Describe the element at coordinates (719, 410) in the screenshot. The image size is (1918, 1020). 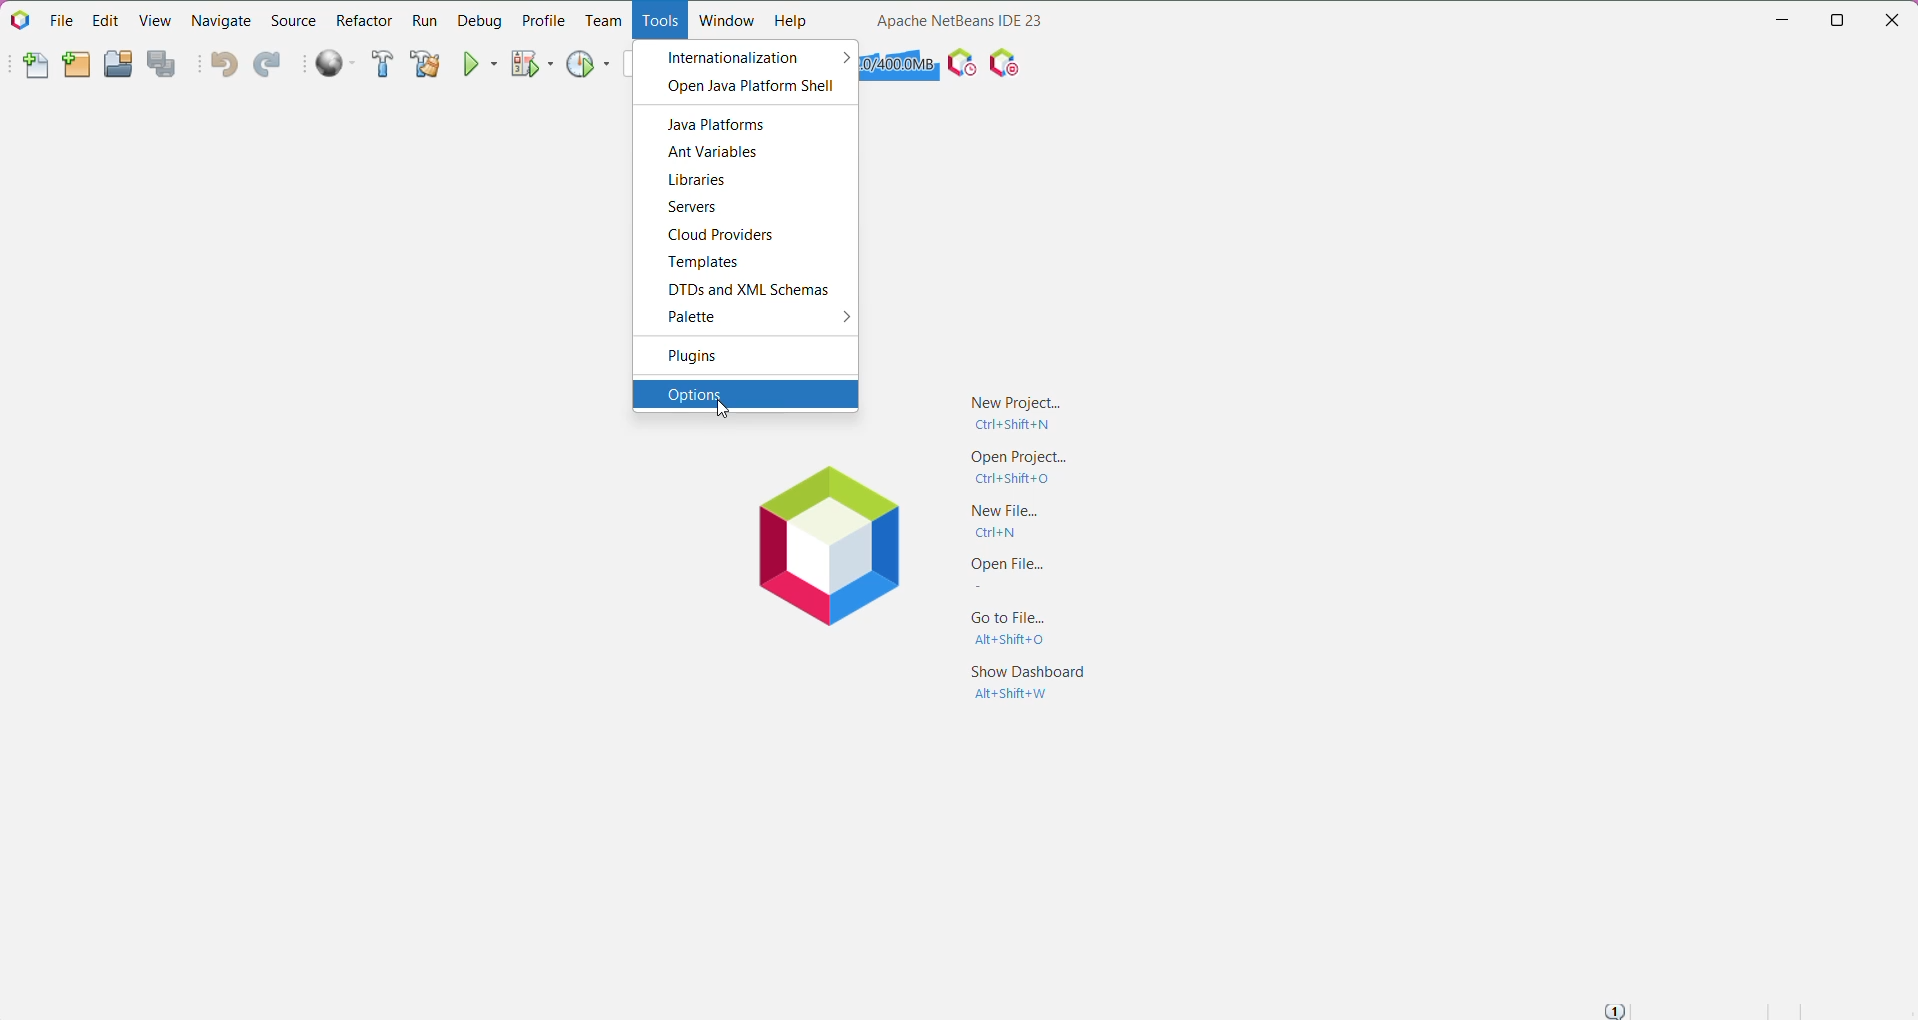
I see `cursor` at that location.